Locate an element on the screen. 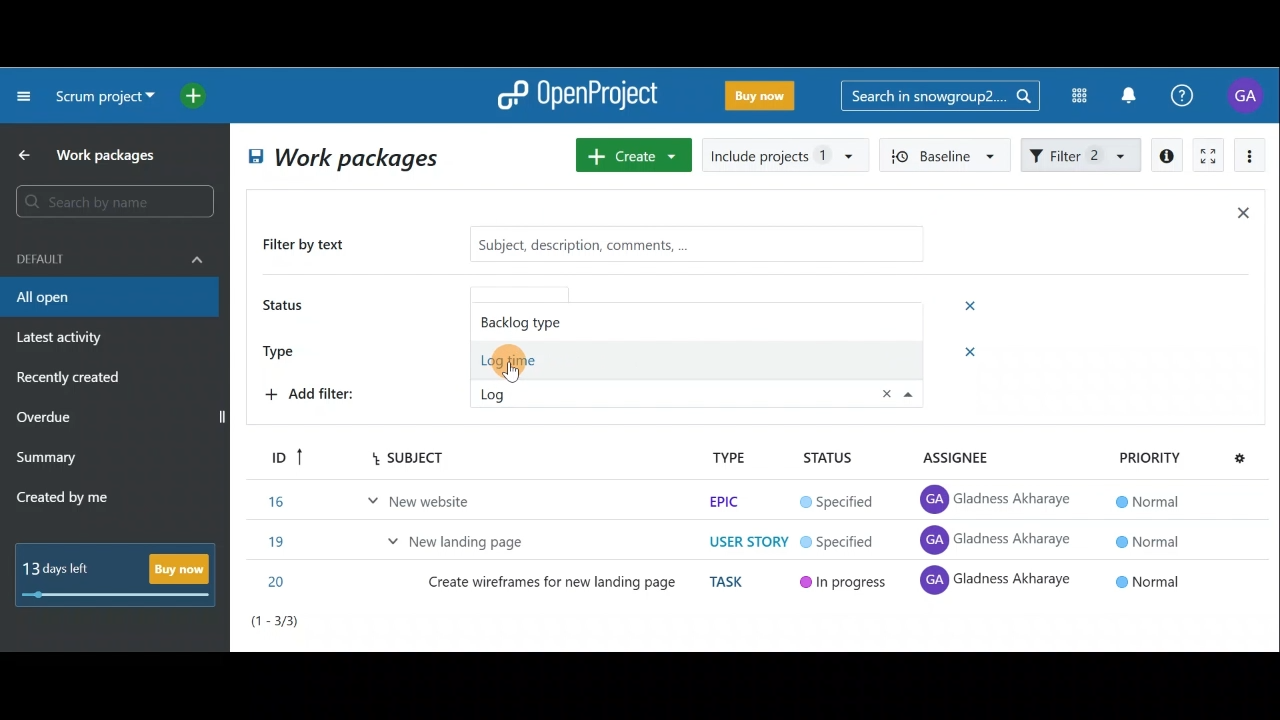  epic is located at coordinates (722, 501).